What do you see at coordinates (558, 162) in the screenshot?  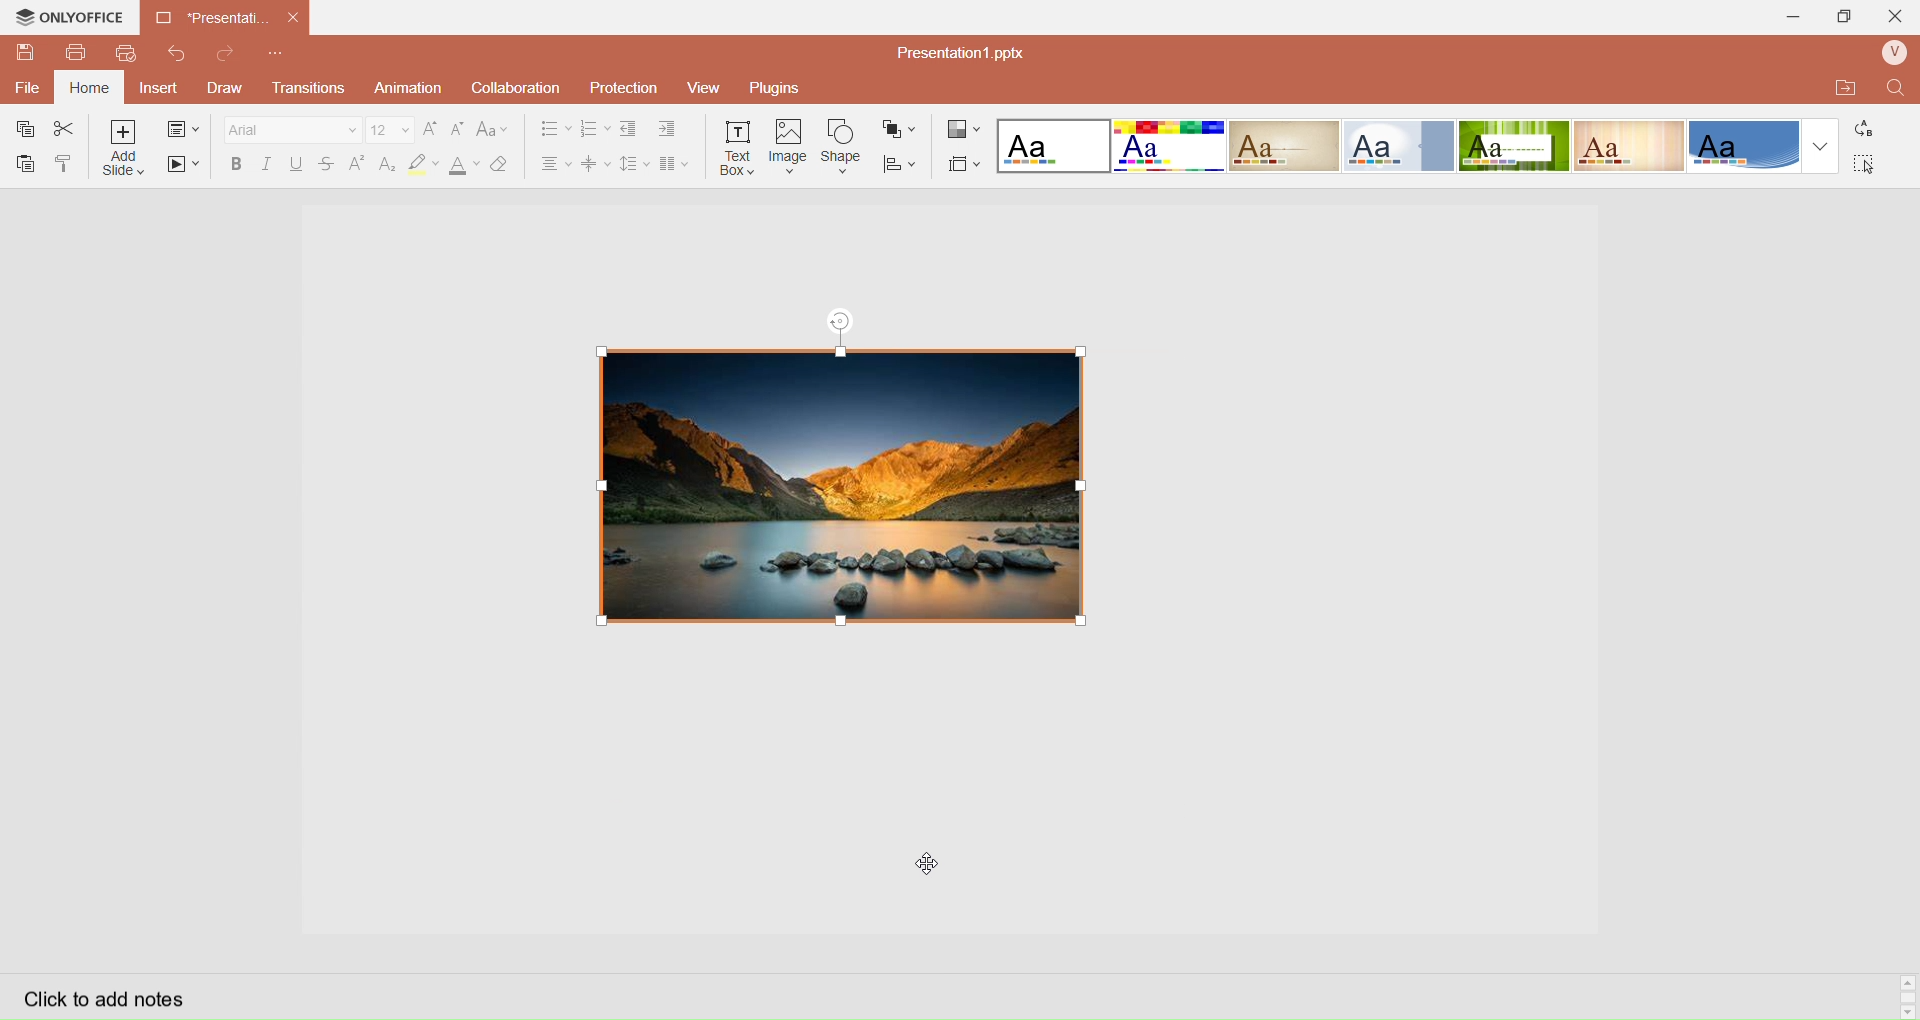 I see `Horizontal Align` at bounding box center [558, 162].